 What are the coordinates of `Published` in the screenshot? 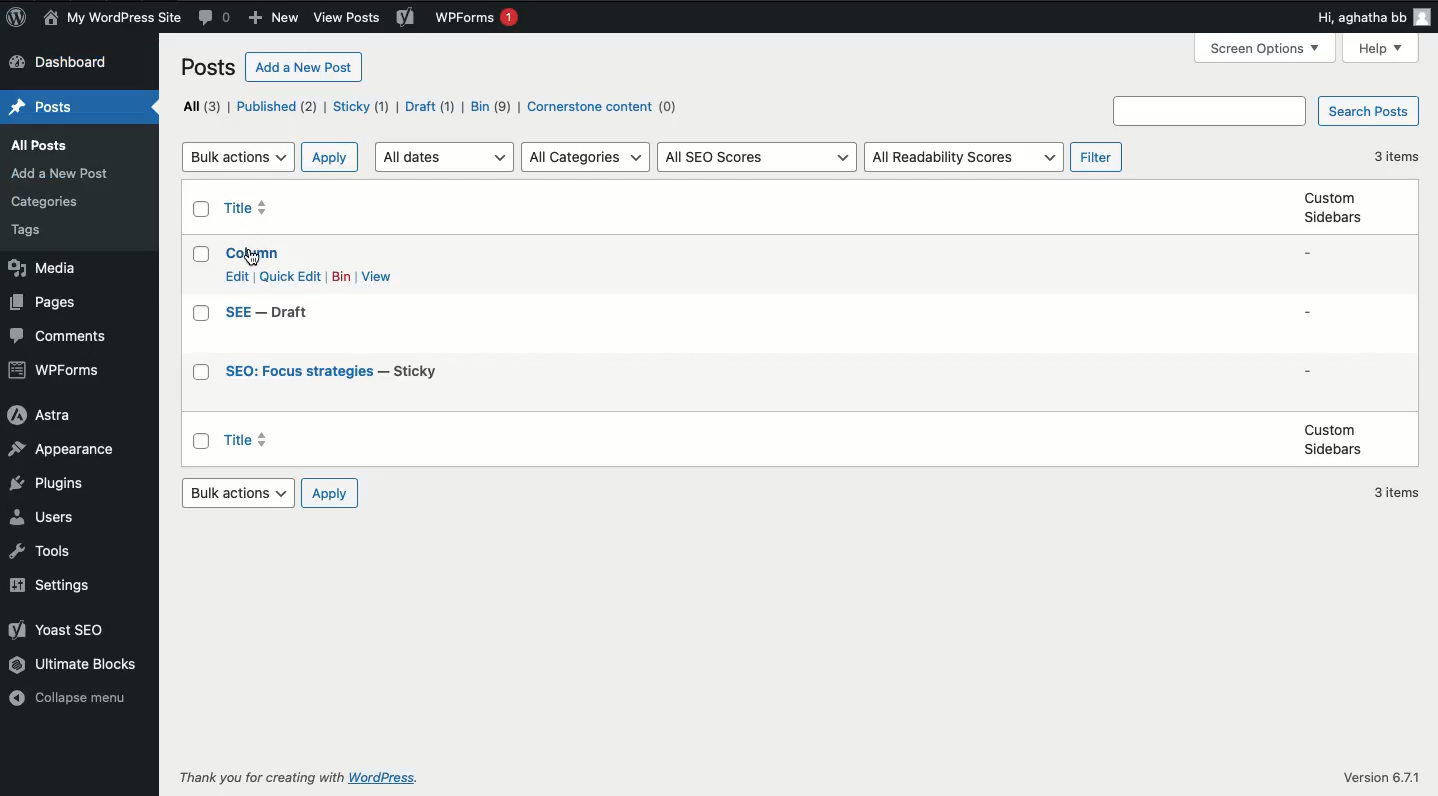 It's located at (279, 107).